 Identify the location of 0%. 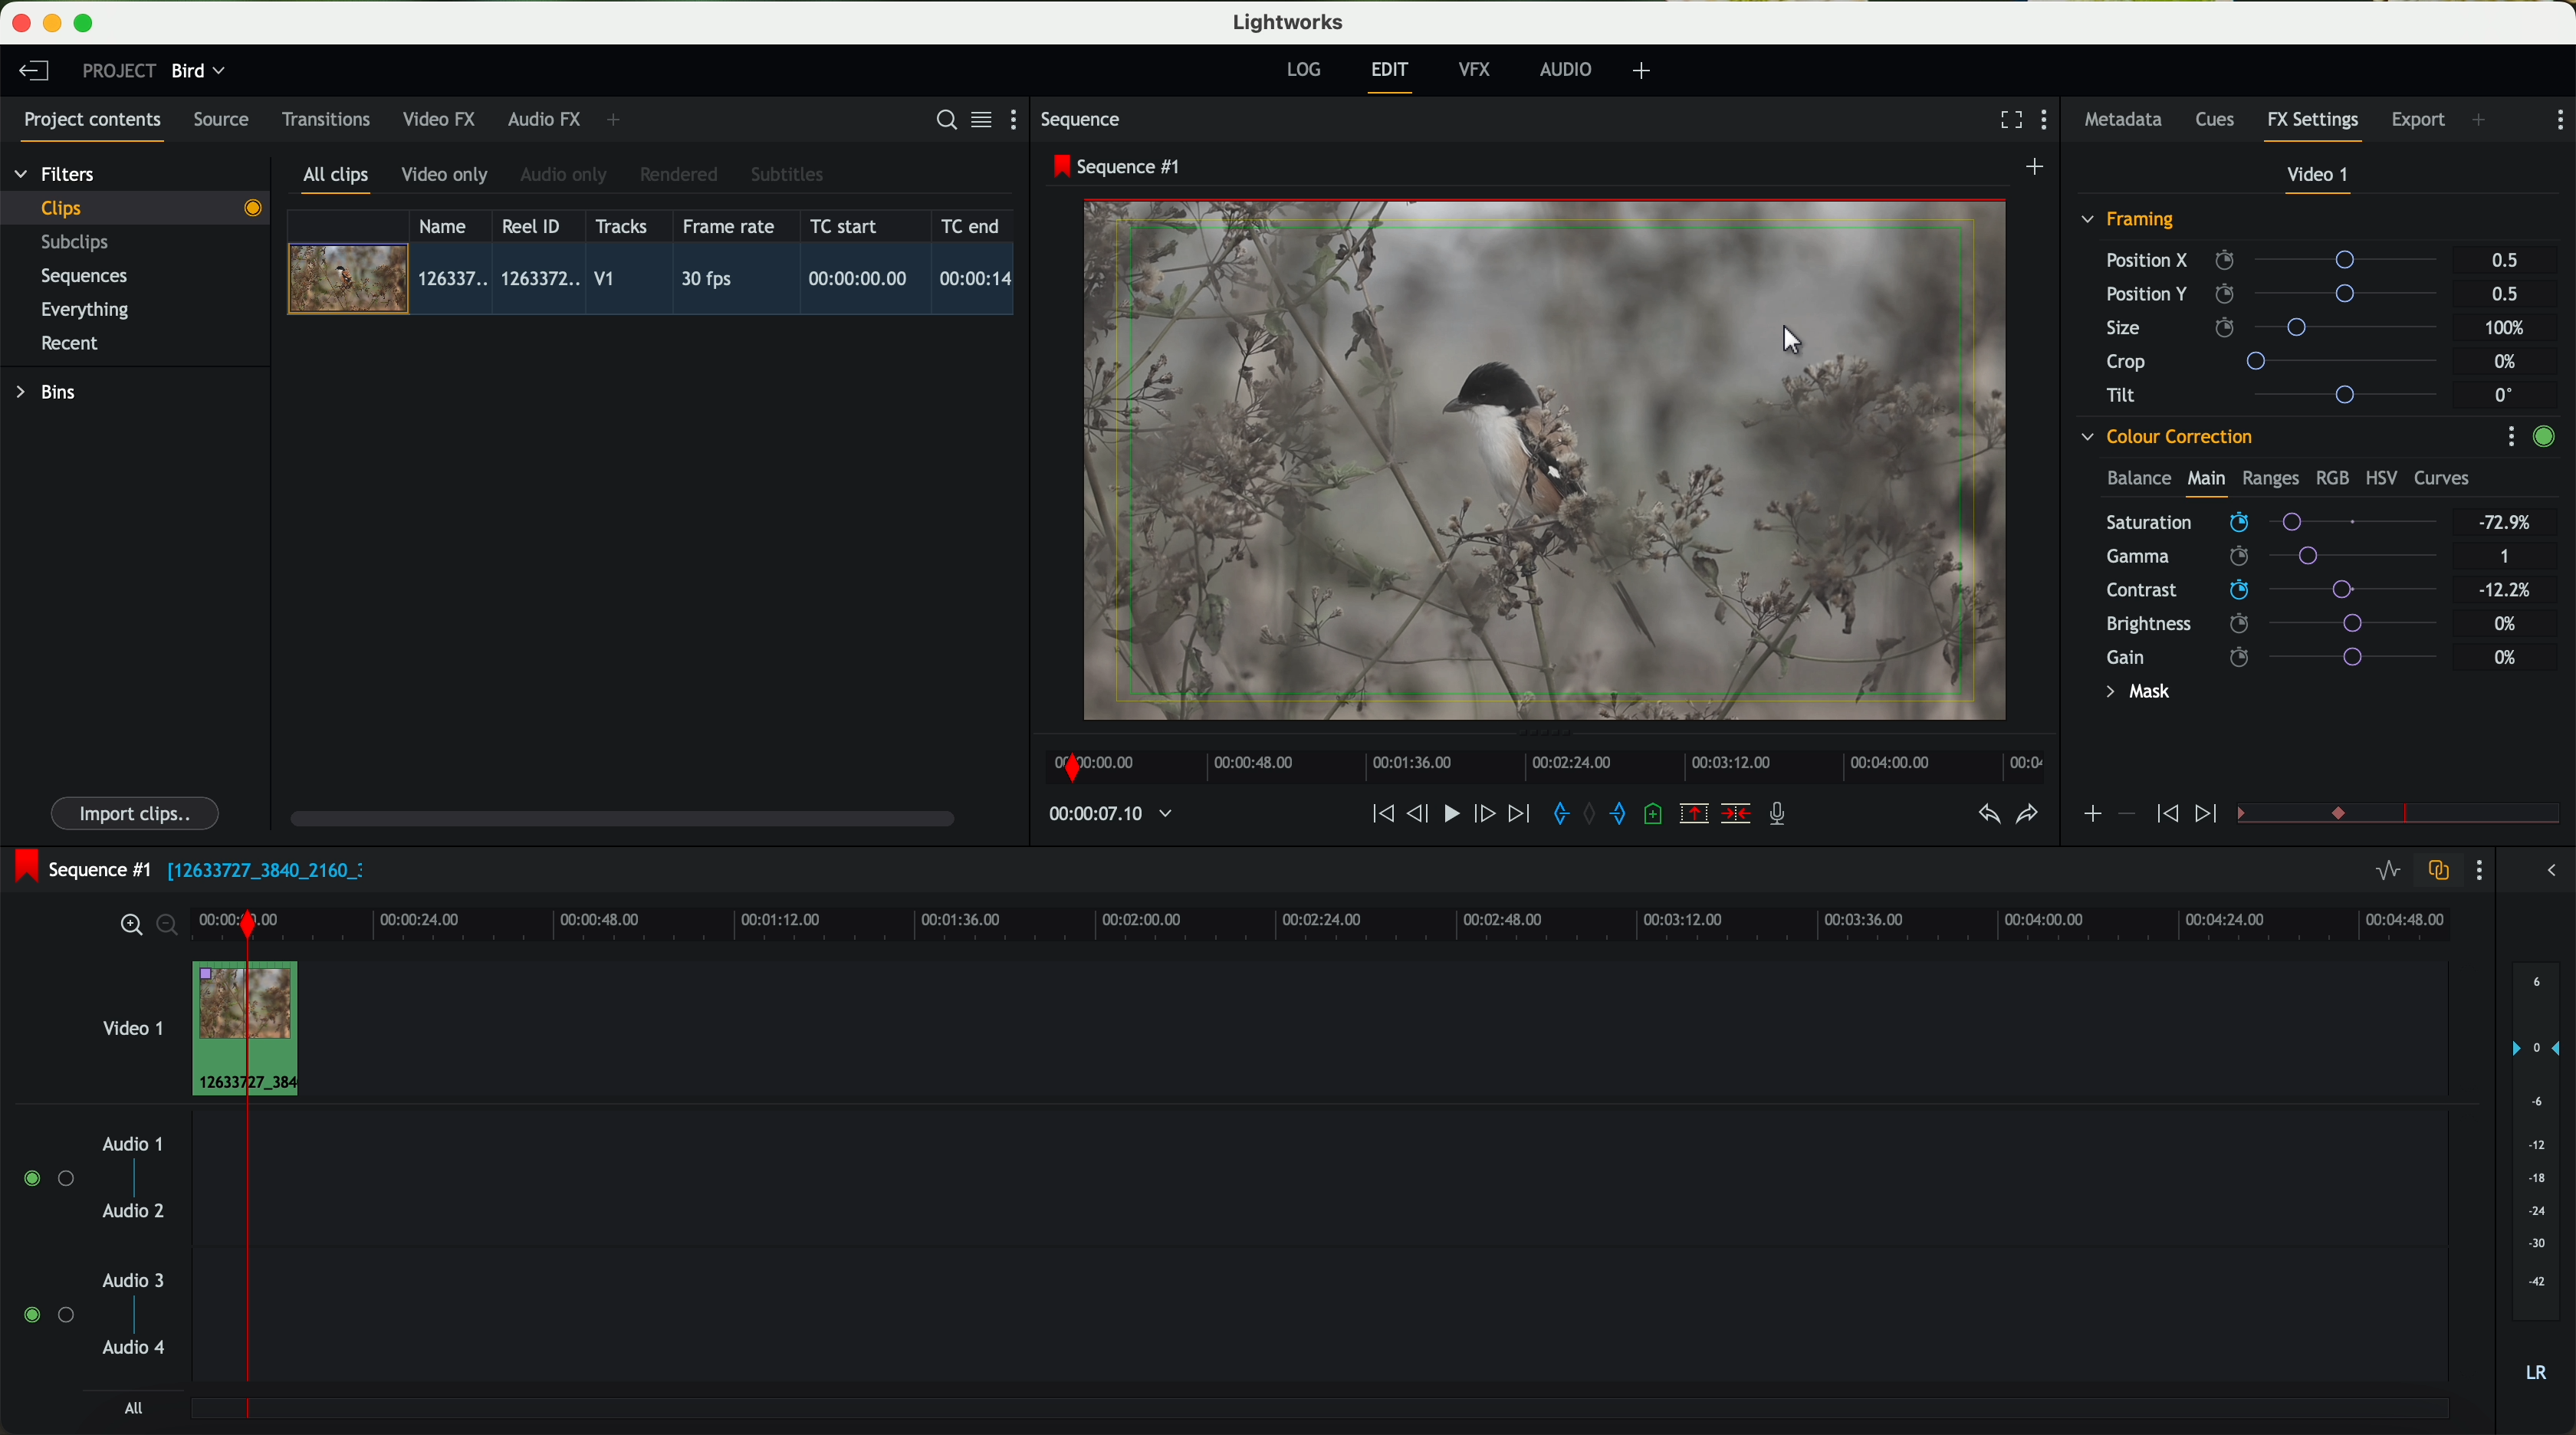
(2508, 362).